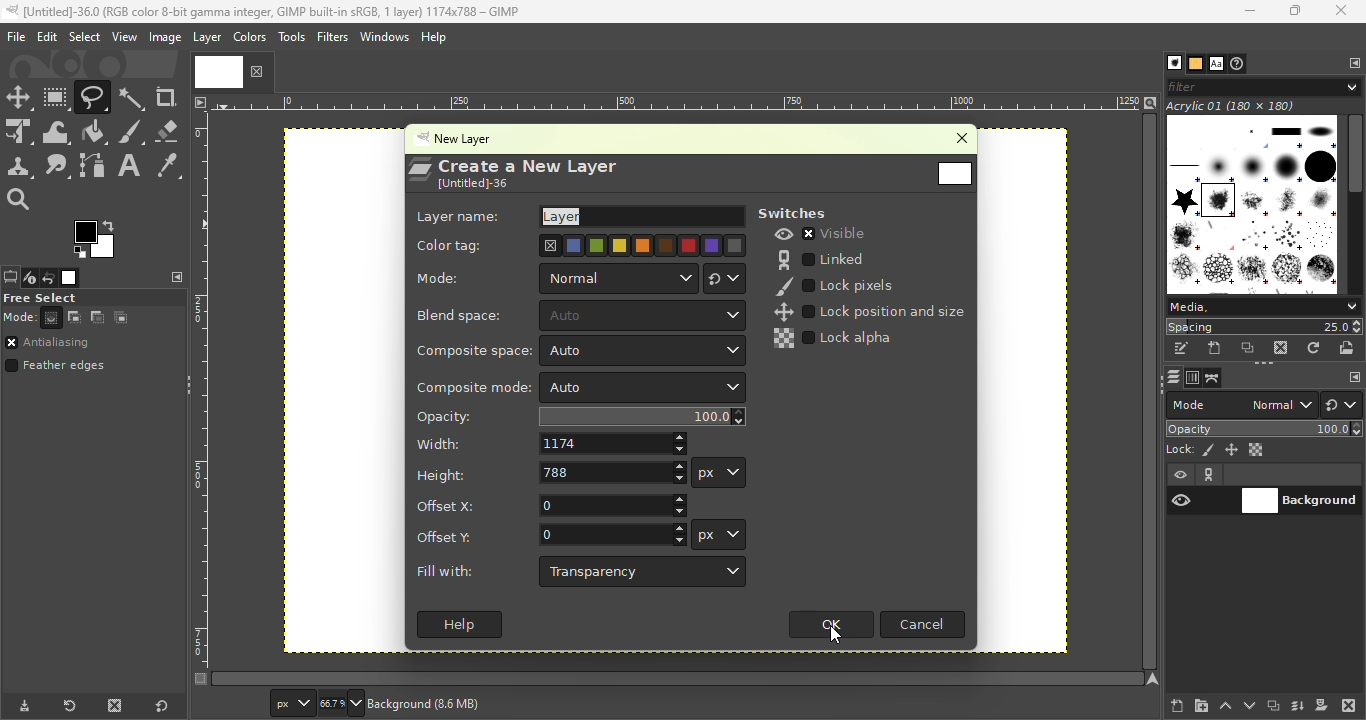 This screenshot has height=720, width=1366. I want to click on Horizontal scrollbar, so click(1150, 392).